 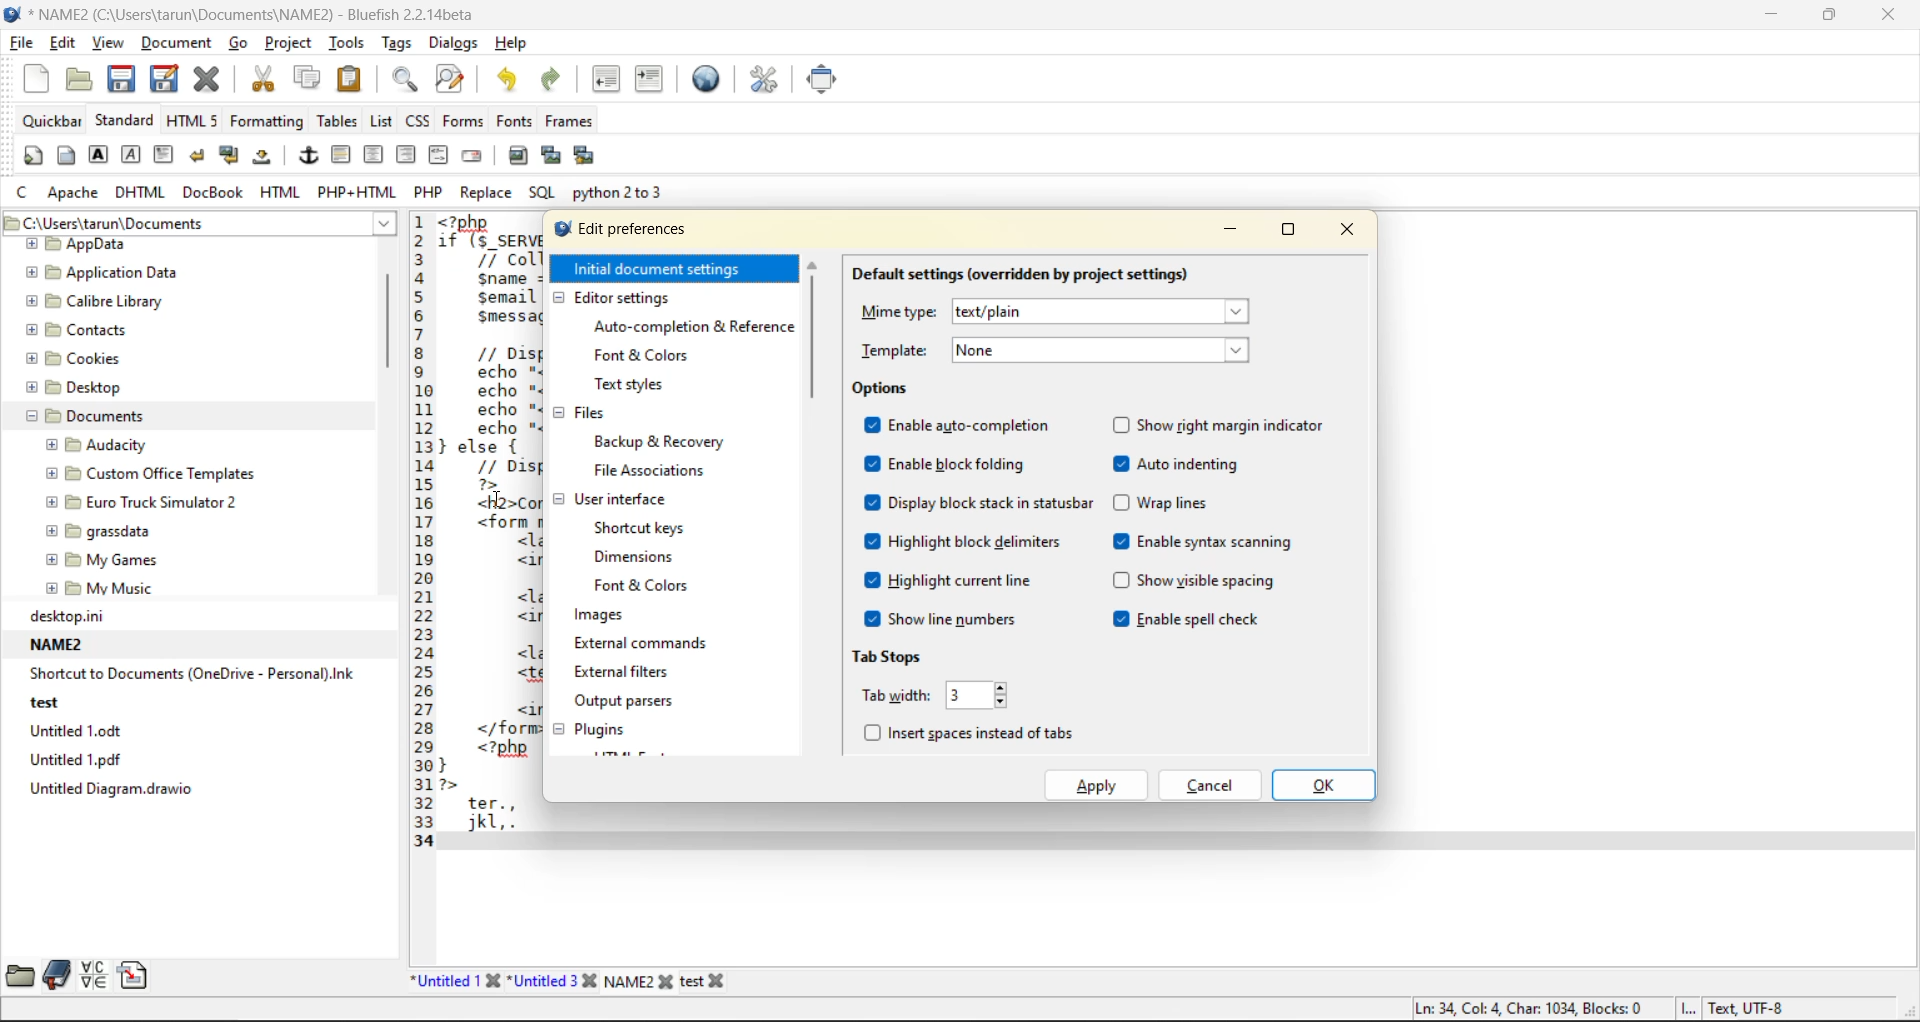 I want to click on show visible spacing, so click(x=1198, y=578).